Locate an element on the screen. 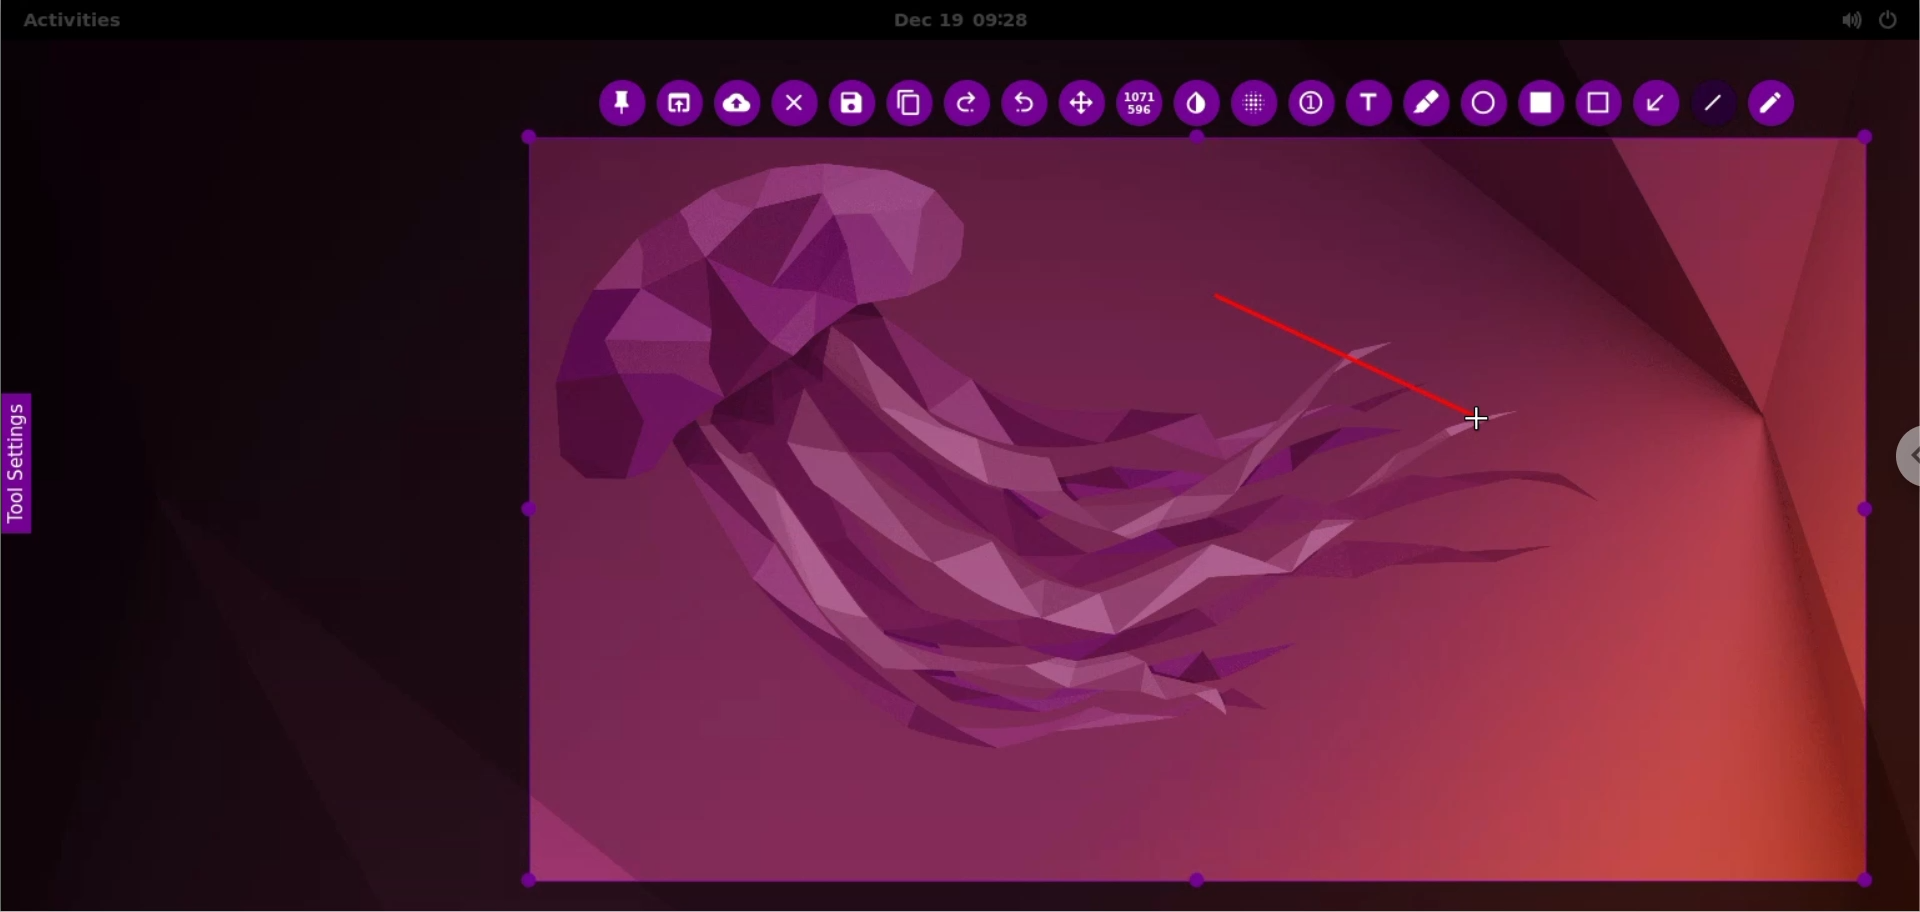  x and y coordinates values is located at coordinates (1141, 104).